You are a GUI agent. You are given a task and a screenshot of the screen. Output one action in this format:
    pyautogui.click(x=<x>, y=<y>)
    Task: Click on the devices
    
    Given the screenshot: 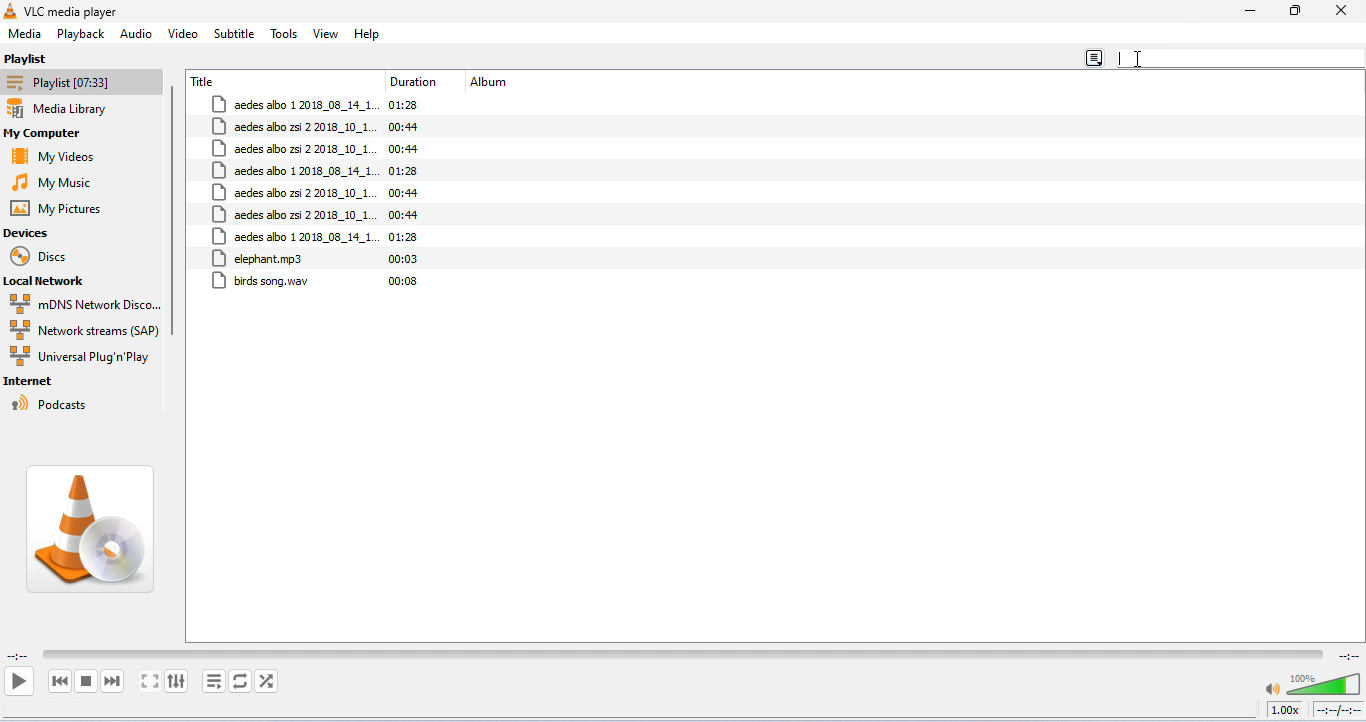 What is the action you would take?
    pyautogui.click(x=28, y=233)
    